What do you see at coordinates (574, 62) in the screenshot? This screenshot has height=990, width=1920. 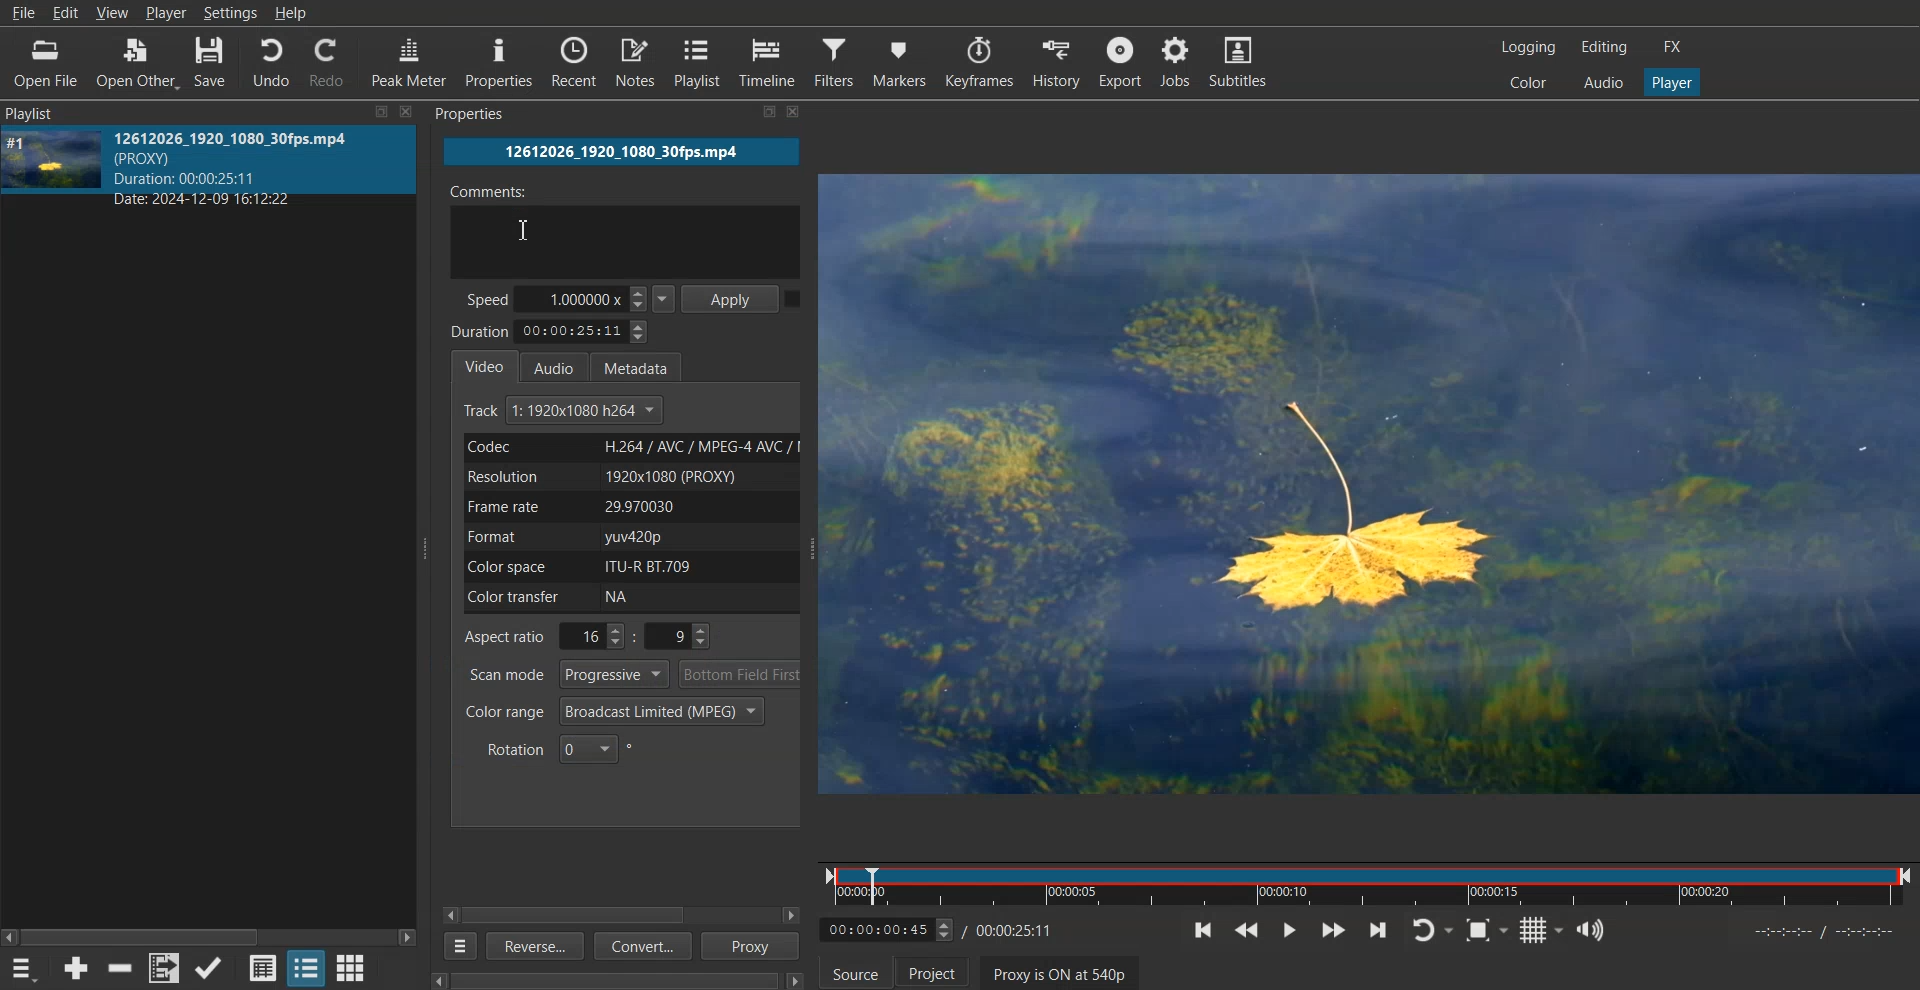 I see `Recent` at bounding box center [574, 62].